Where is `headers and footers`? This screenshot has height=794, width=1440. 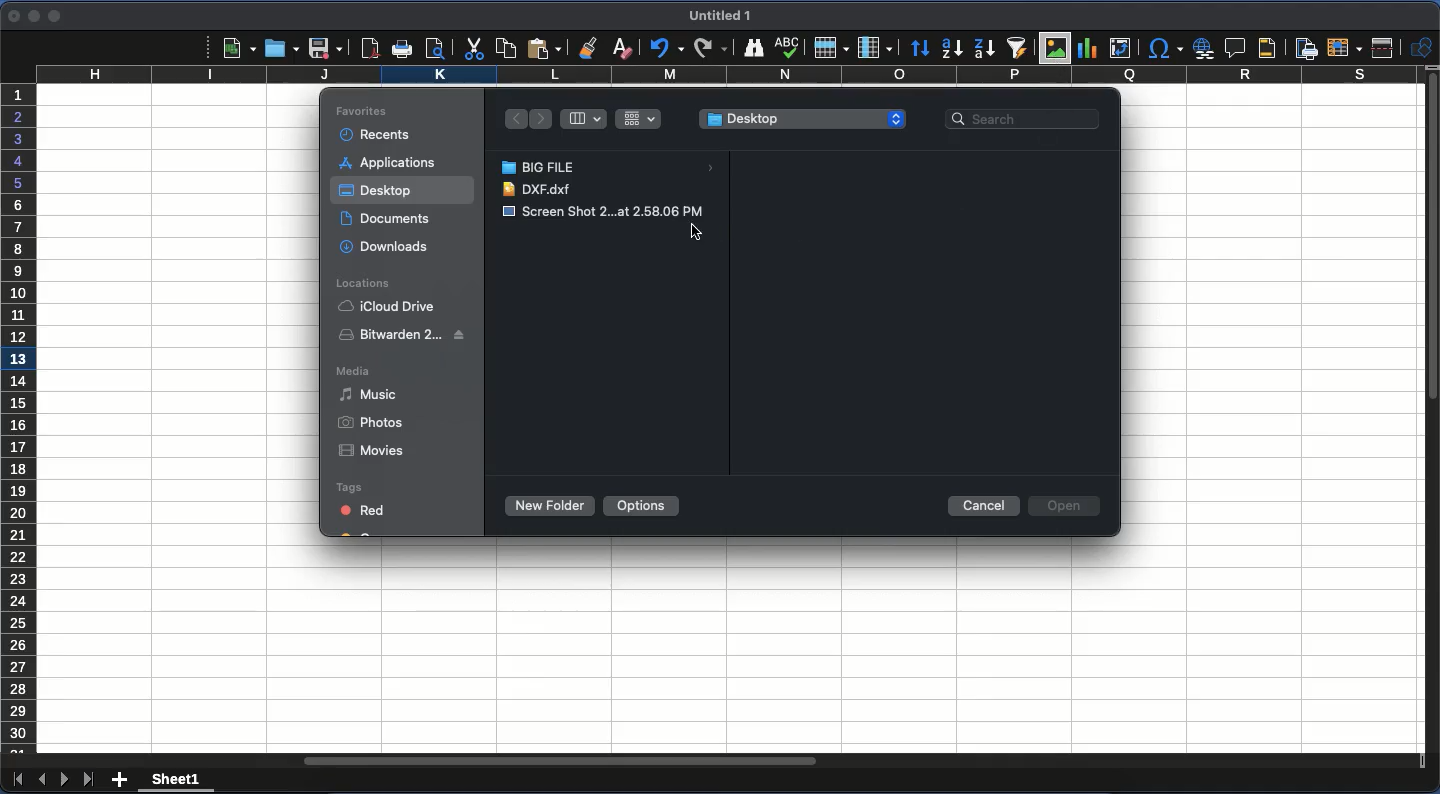
headers and footers is located at coordinates (1263, 47).